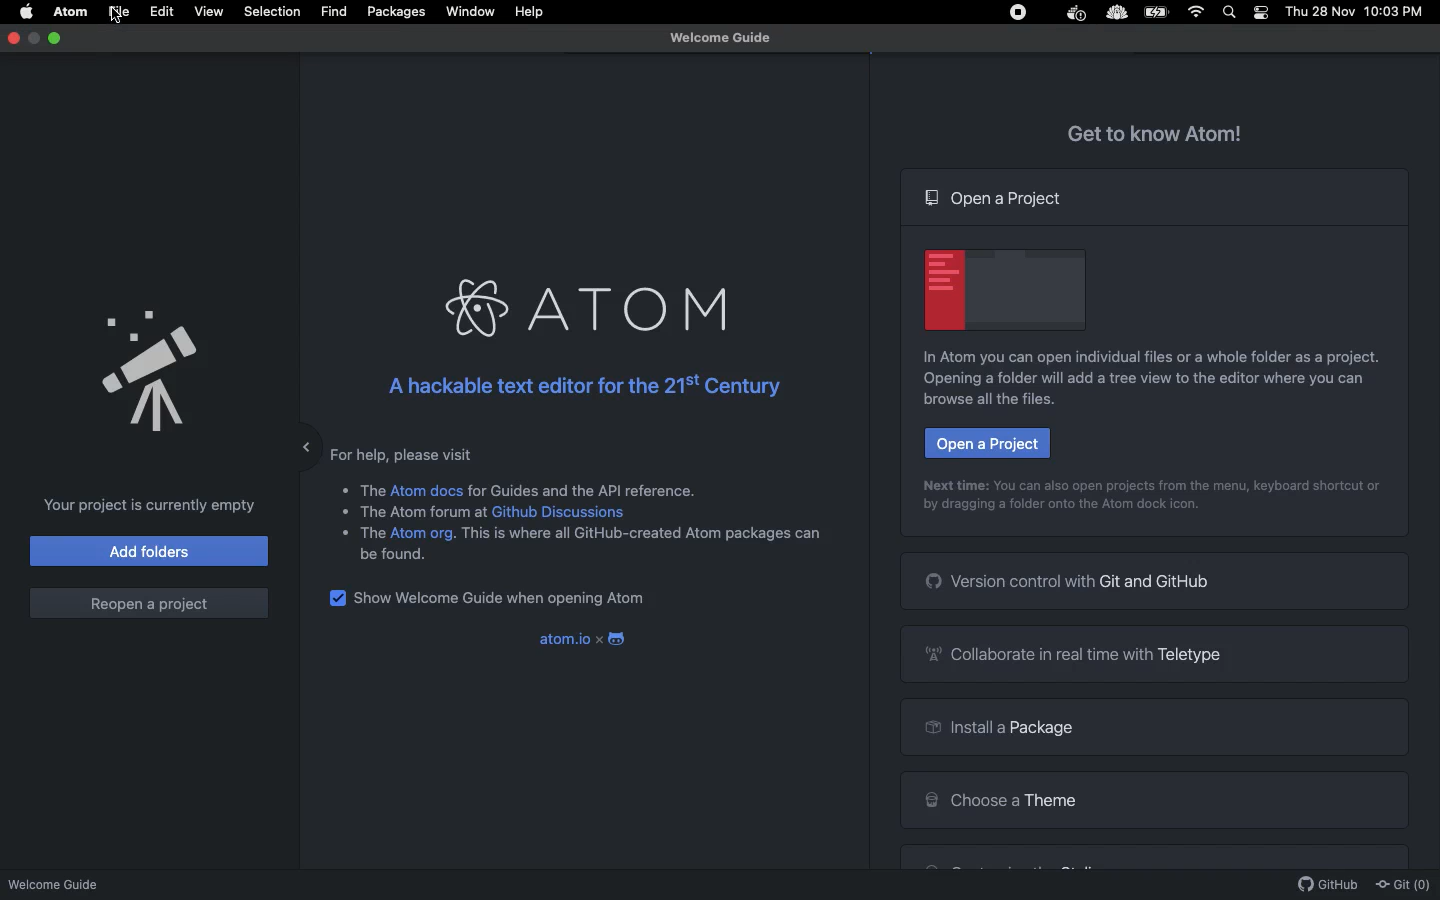 The width and height of the screenshot is (1440, 900). Describe the element at coordinates (1060, 510) in the screenshot. I see `Instructional text` at that location.